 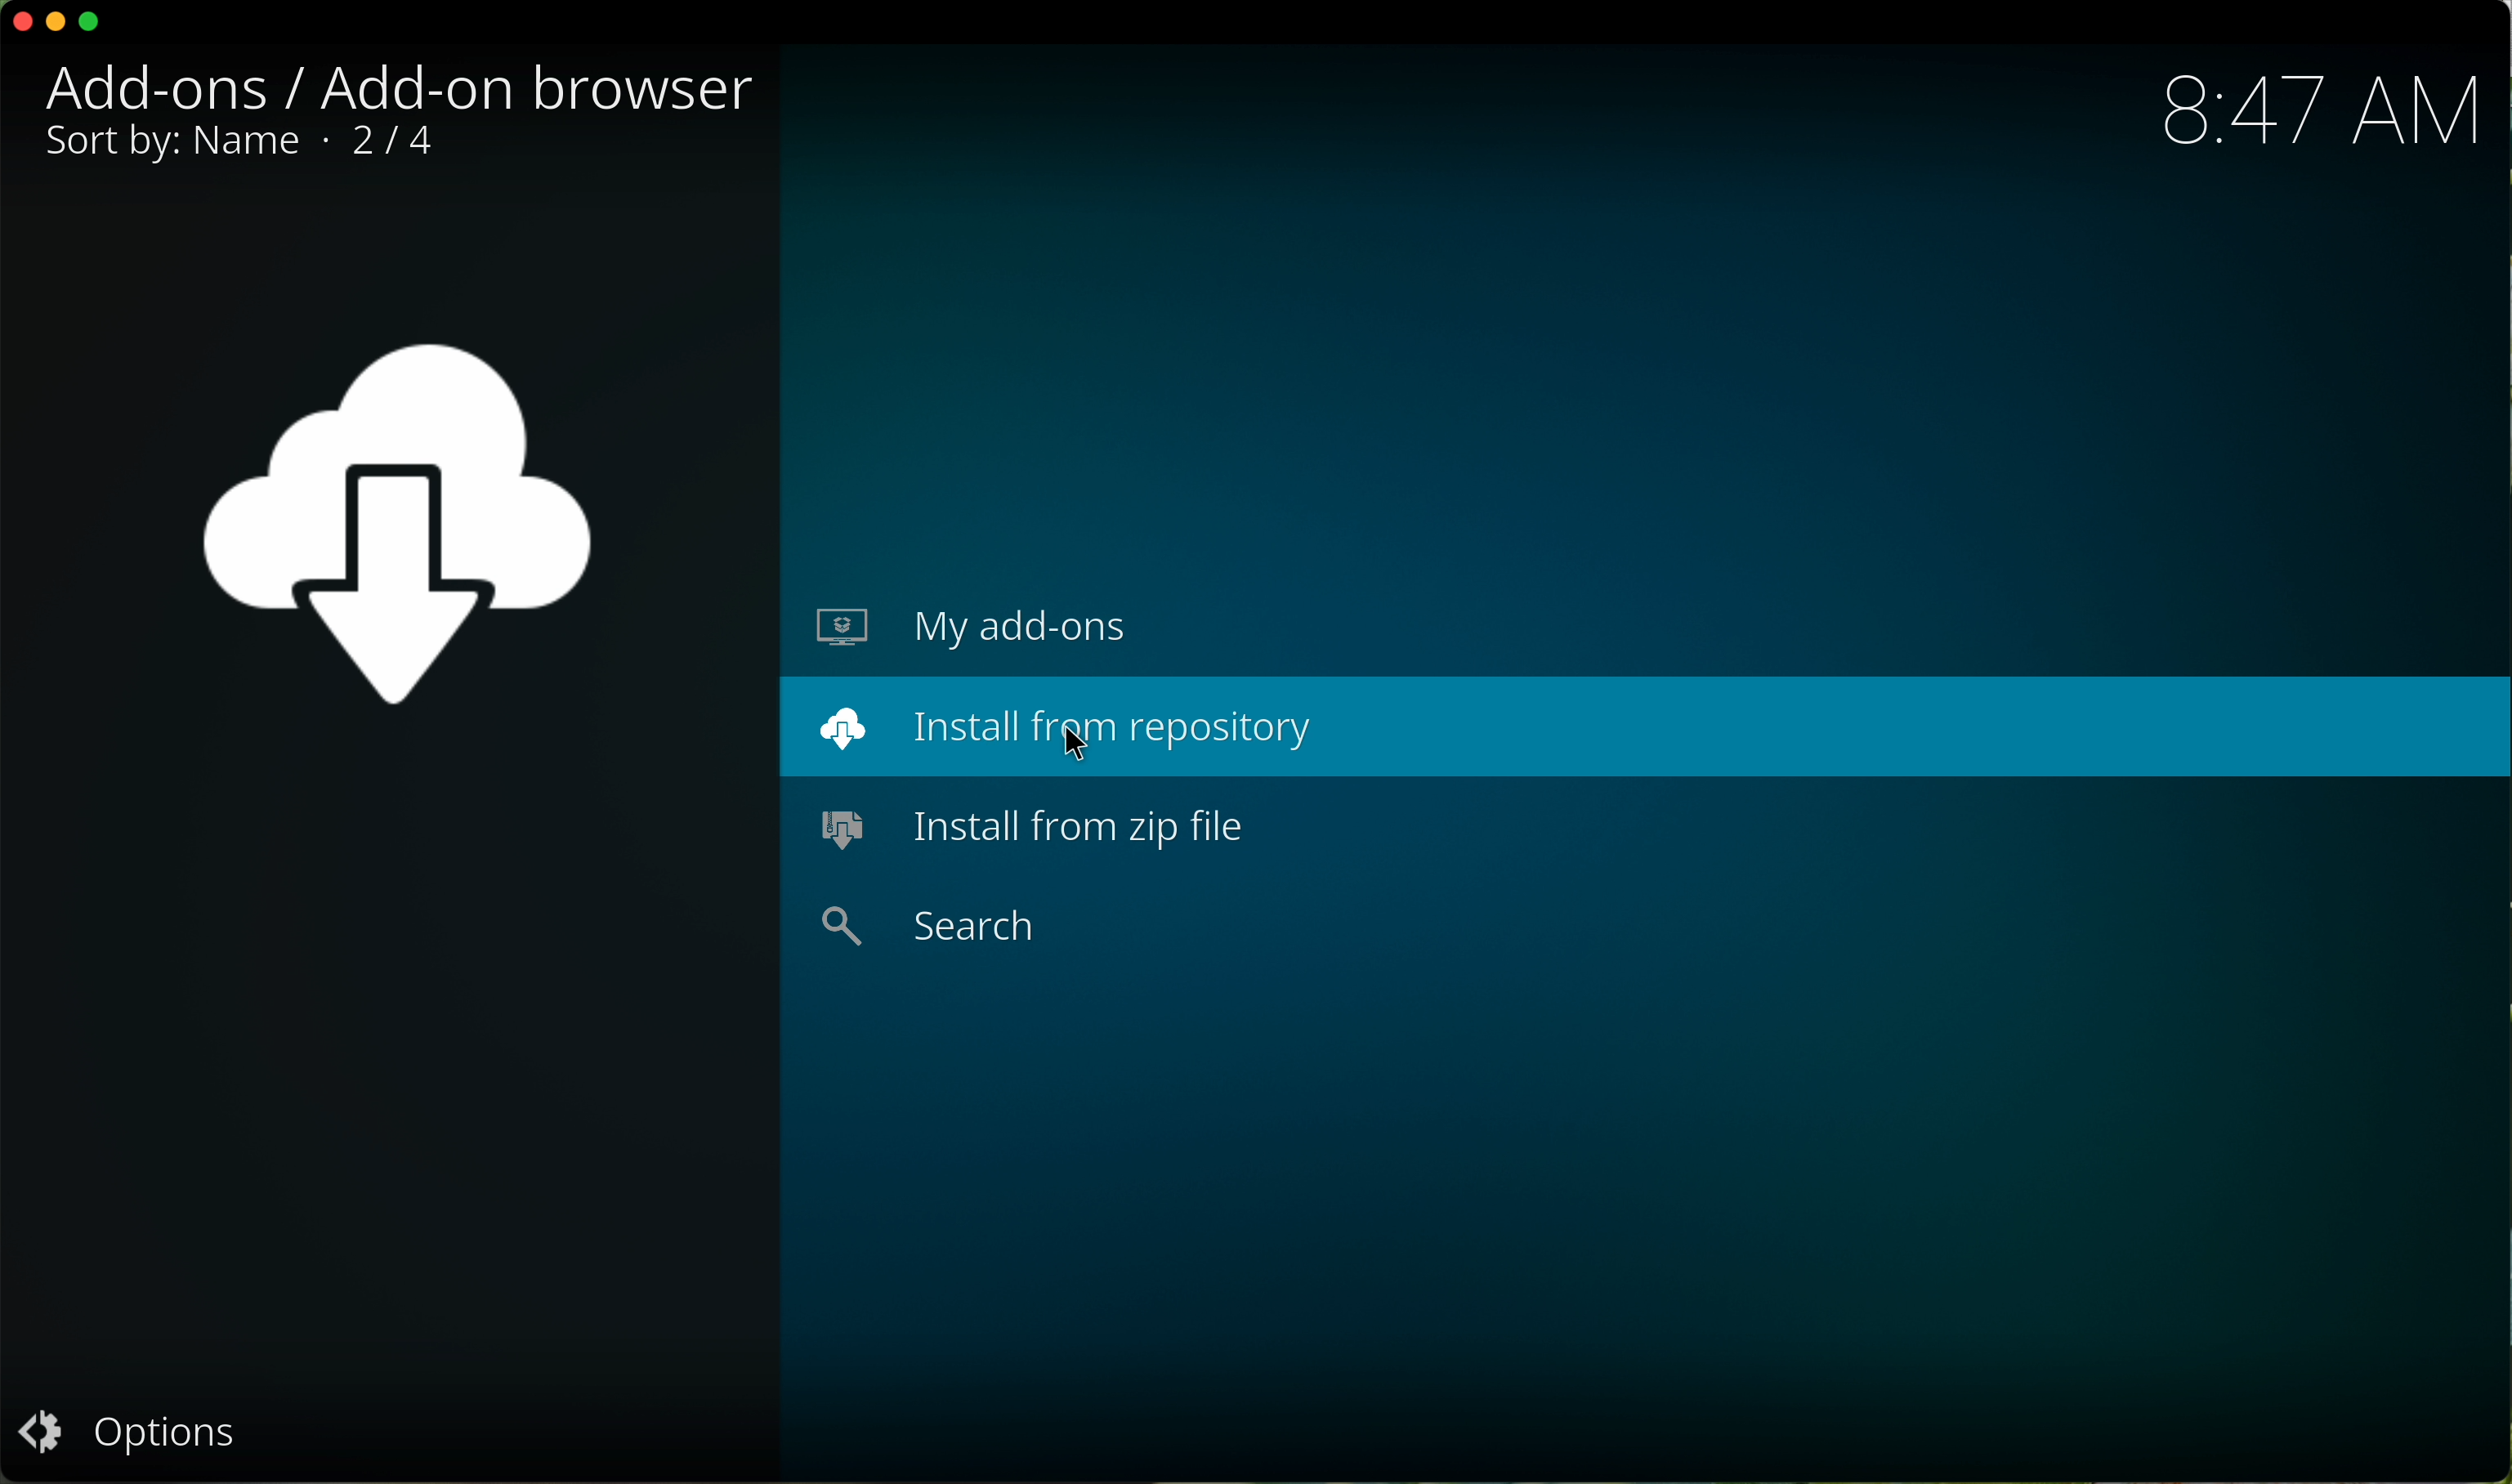 I want to click on options, so click(x=127, y=1433).